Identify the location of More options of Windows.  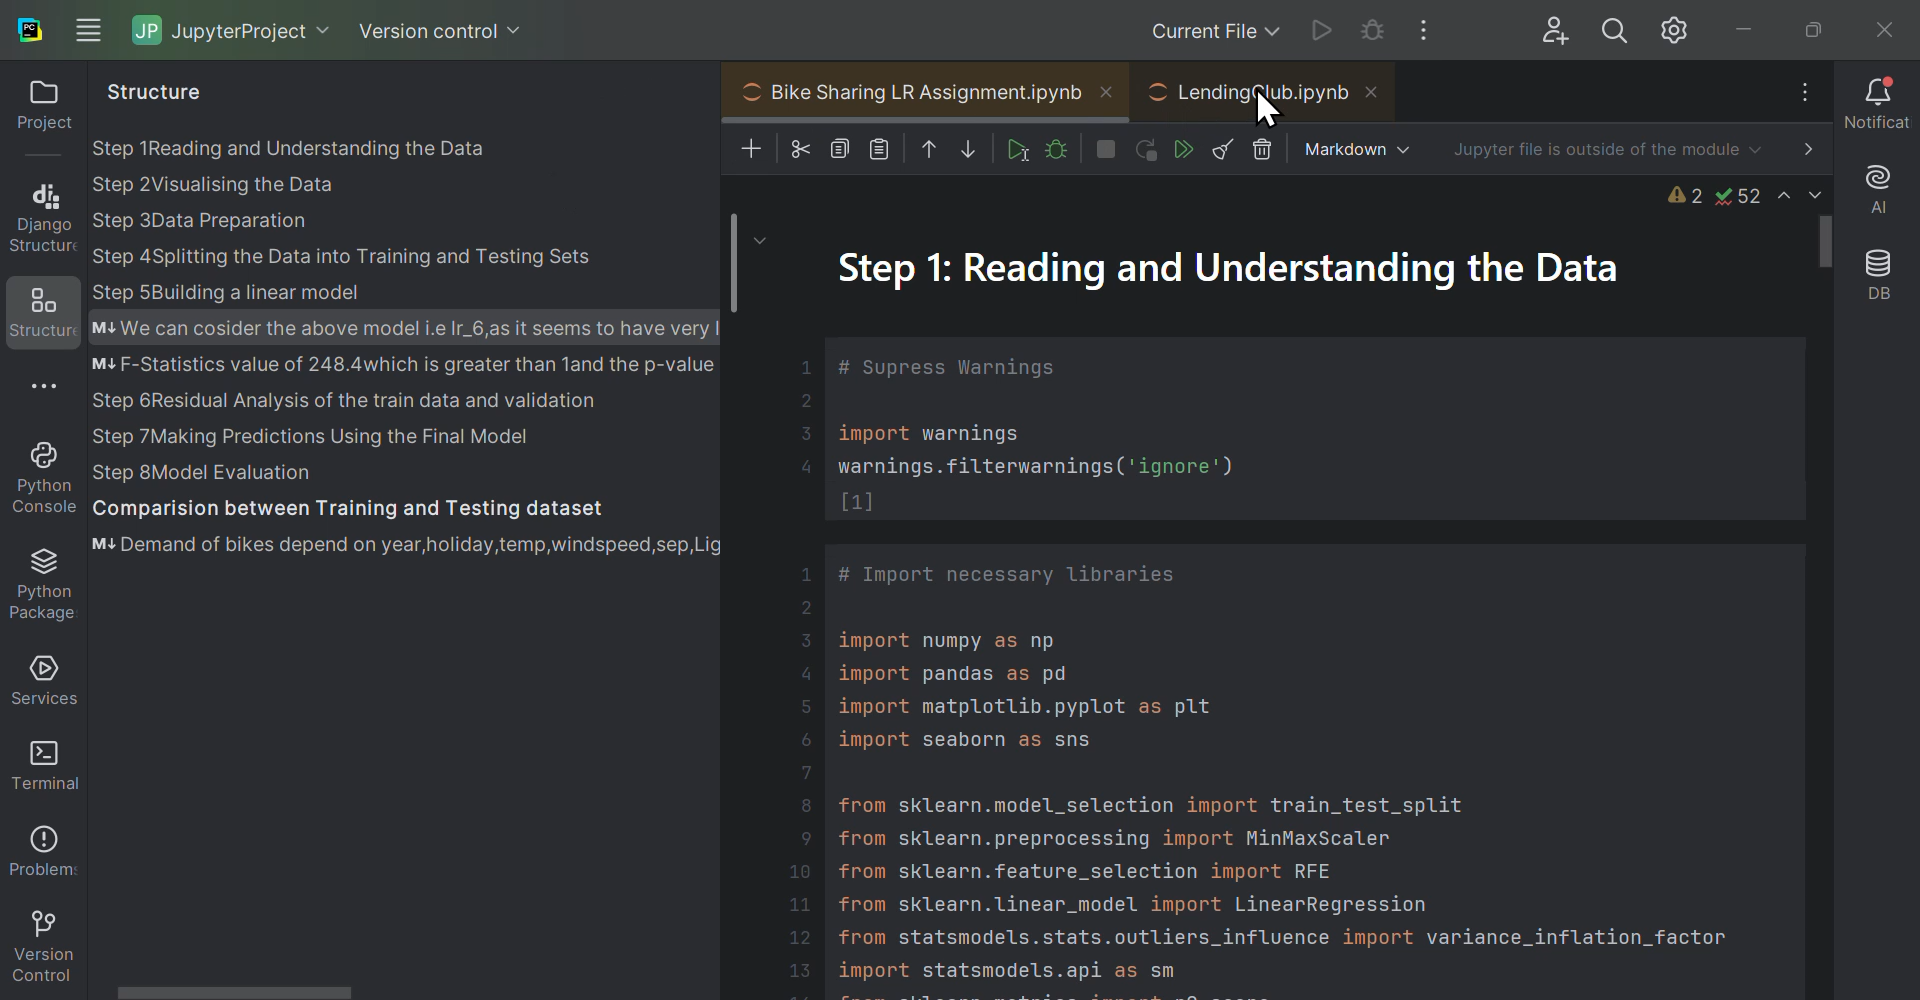
(1431, 32).